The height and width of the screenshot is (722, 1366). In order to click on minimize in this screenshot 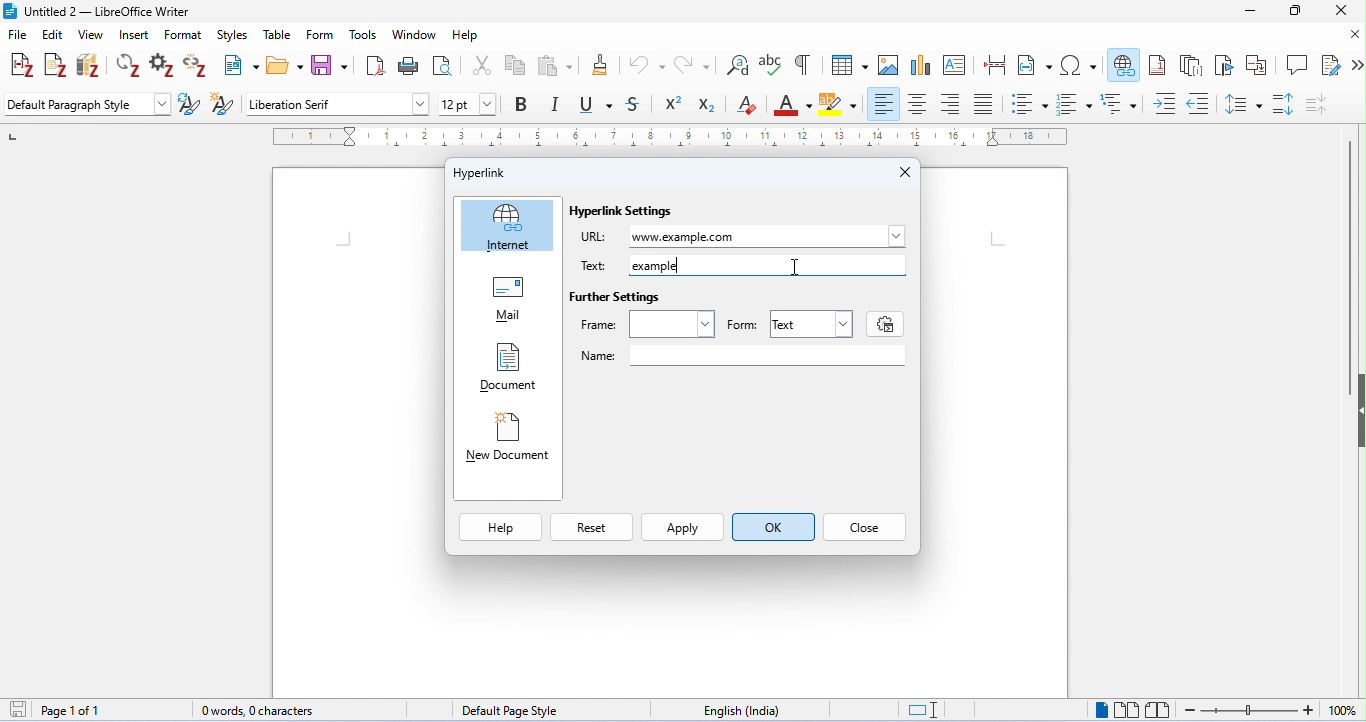, I will do `click(1248, 12)`.